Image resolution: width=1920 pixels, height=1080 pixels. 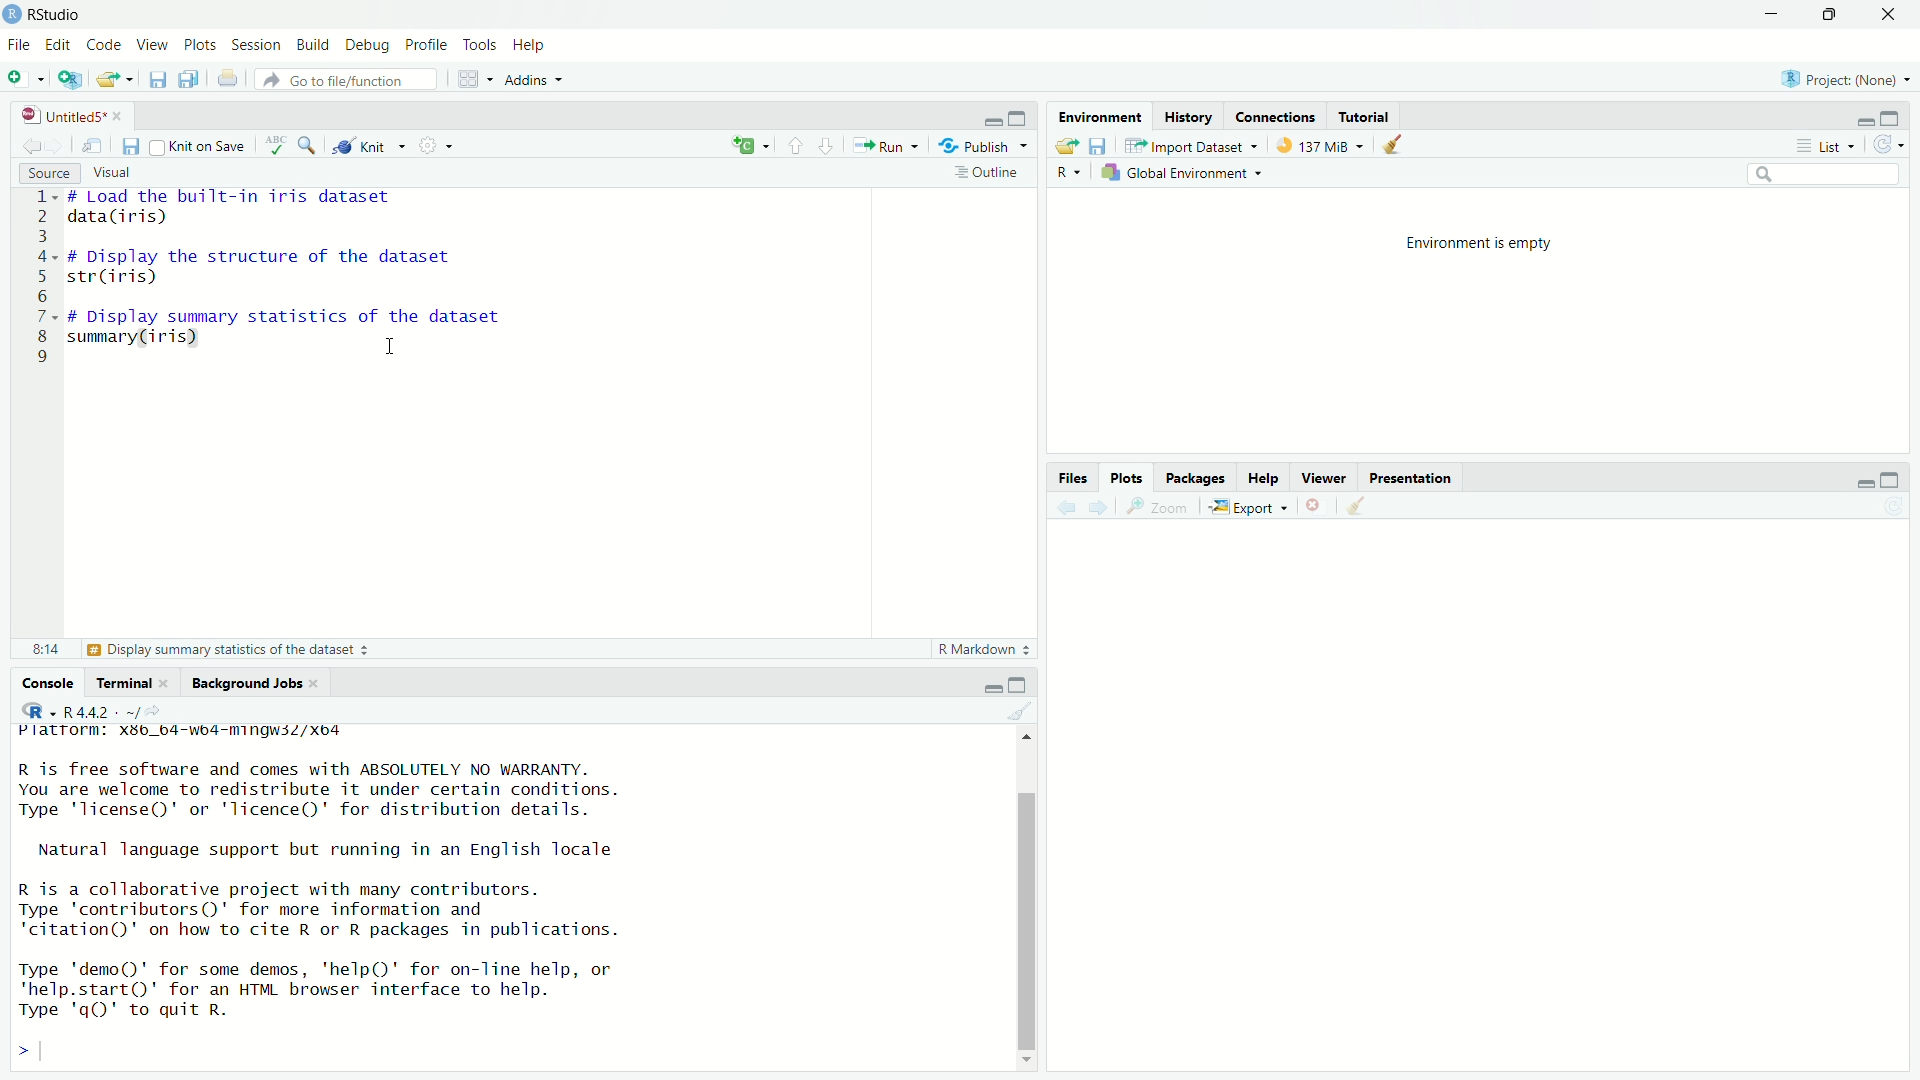 I want to click on Connections, so click(x=1275, y=115).